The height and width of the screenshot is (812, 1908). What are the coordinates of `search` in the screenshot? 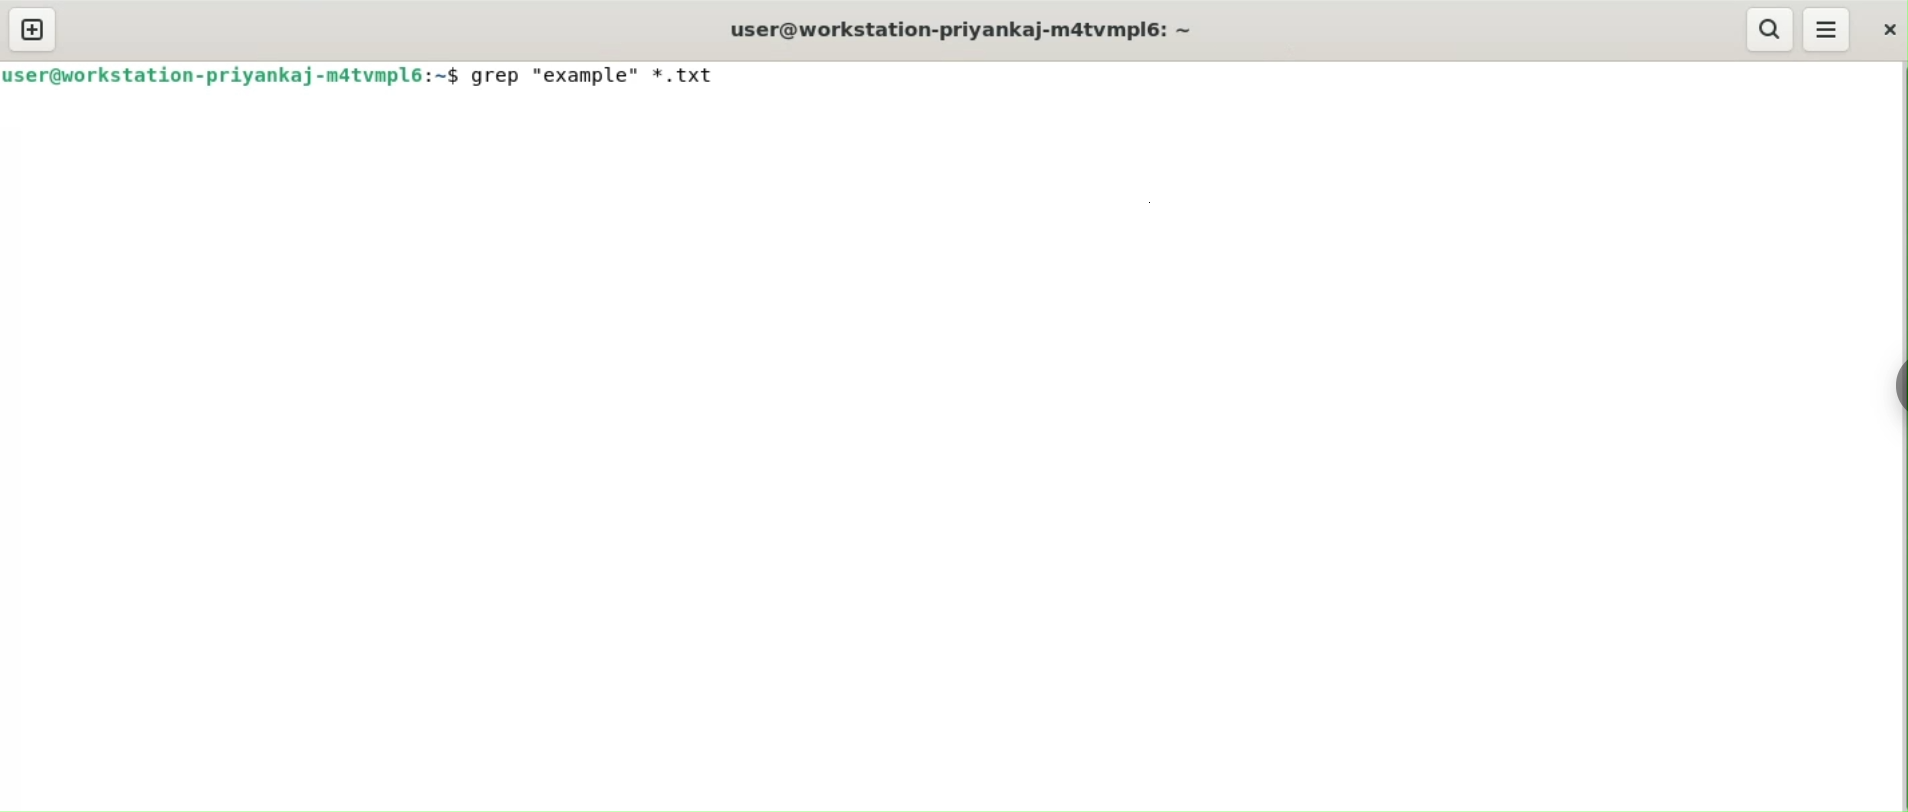 It's located at (1770, 28).